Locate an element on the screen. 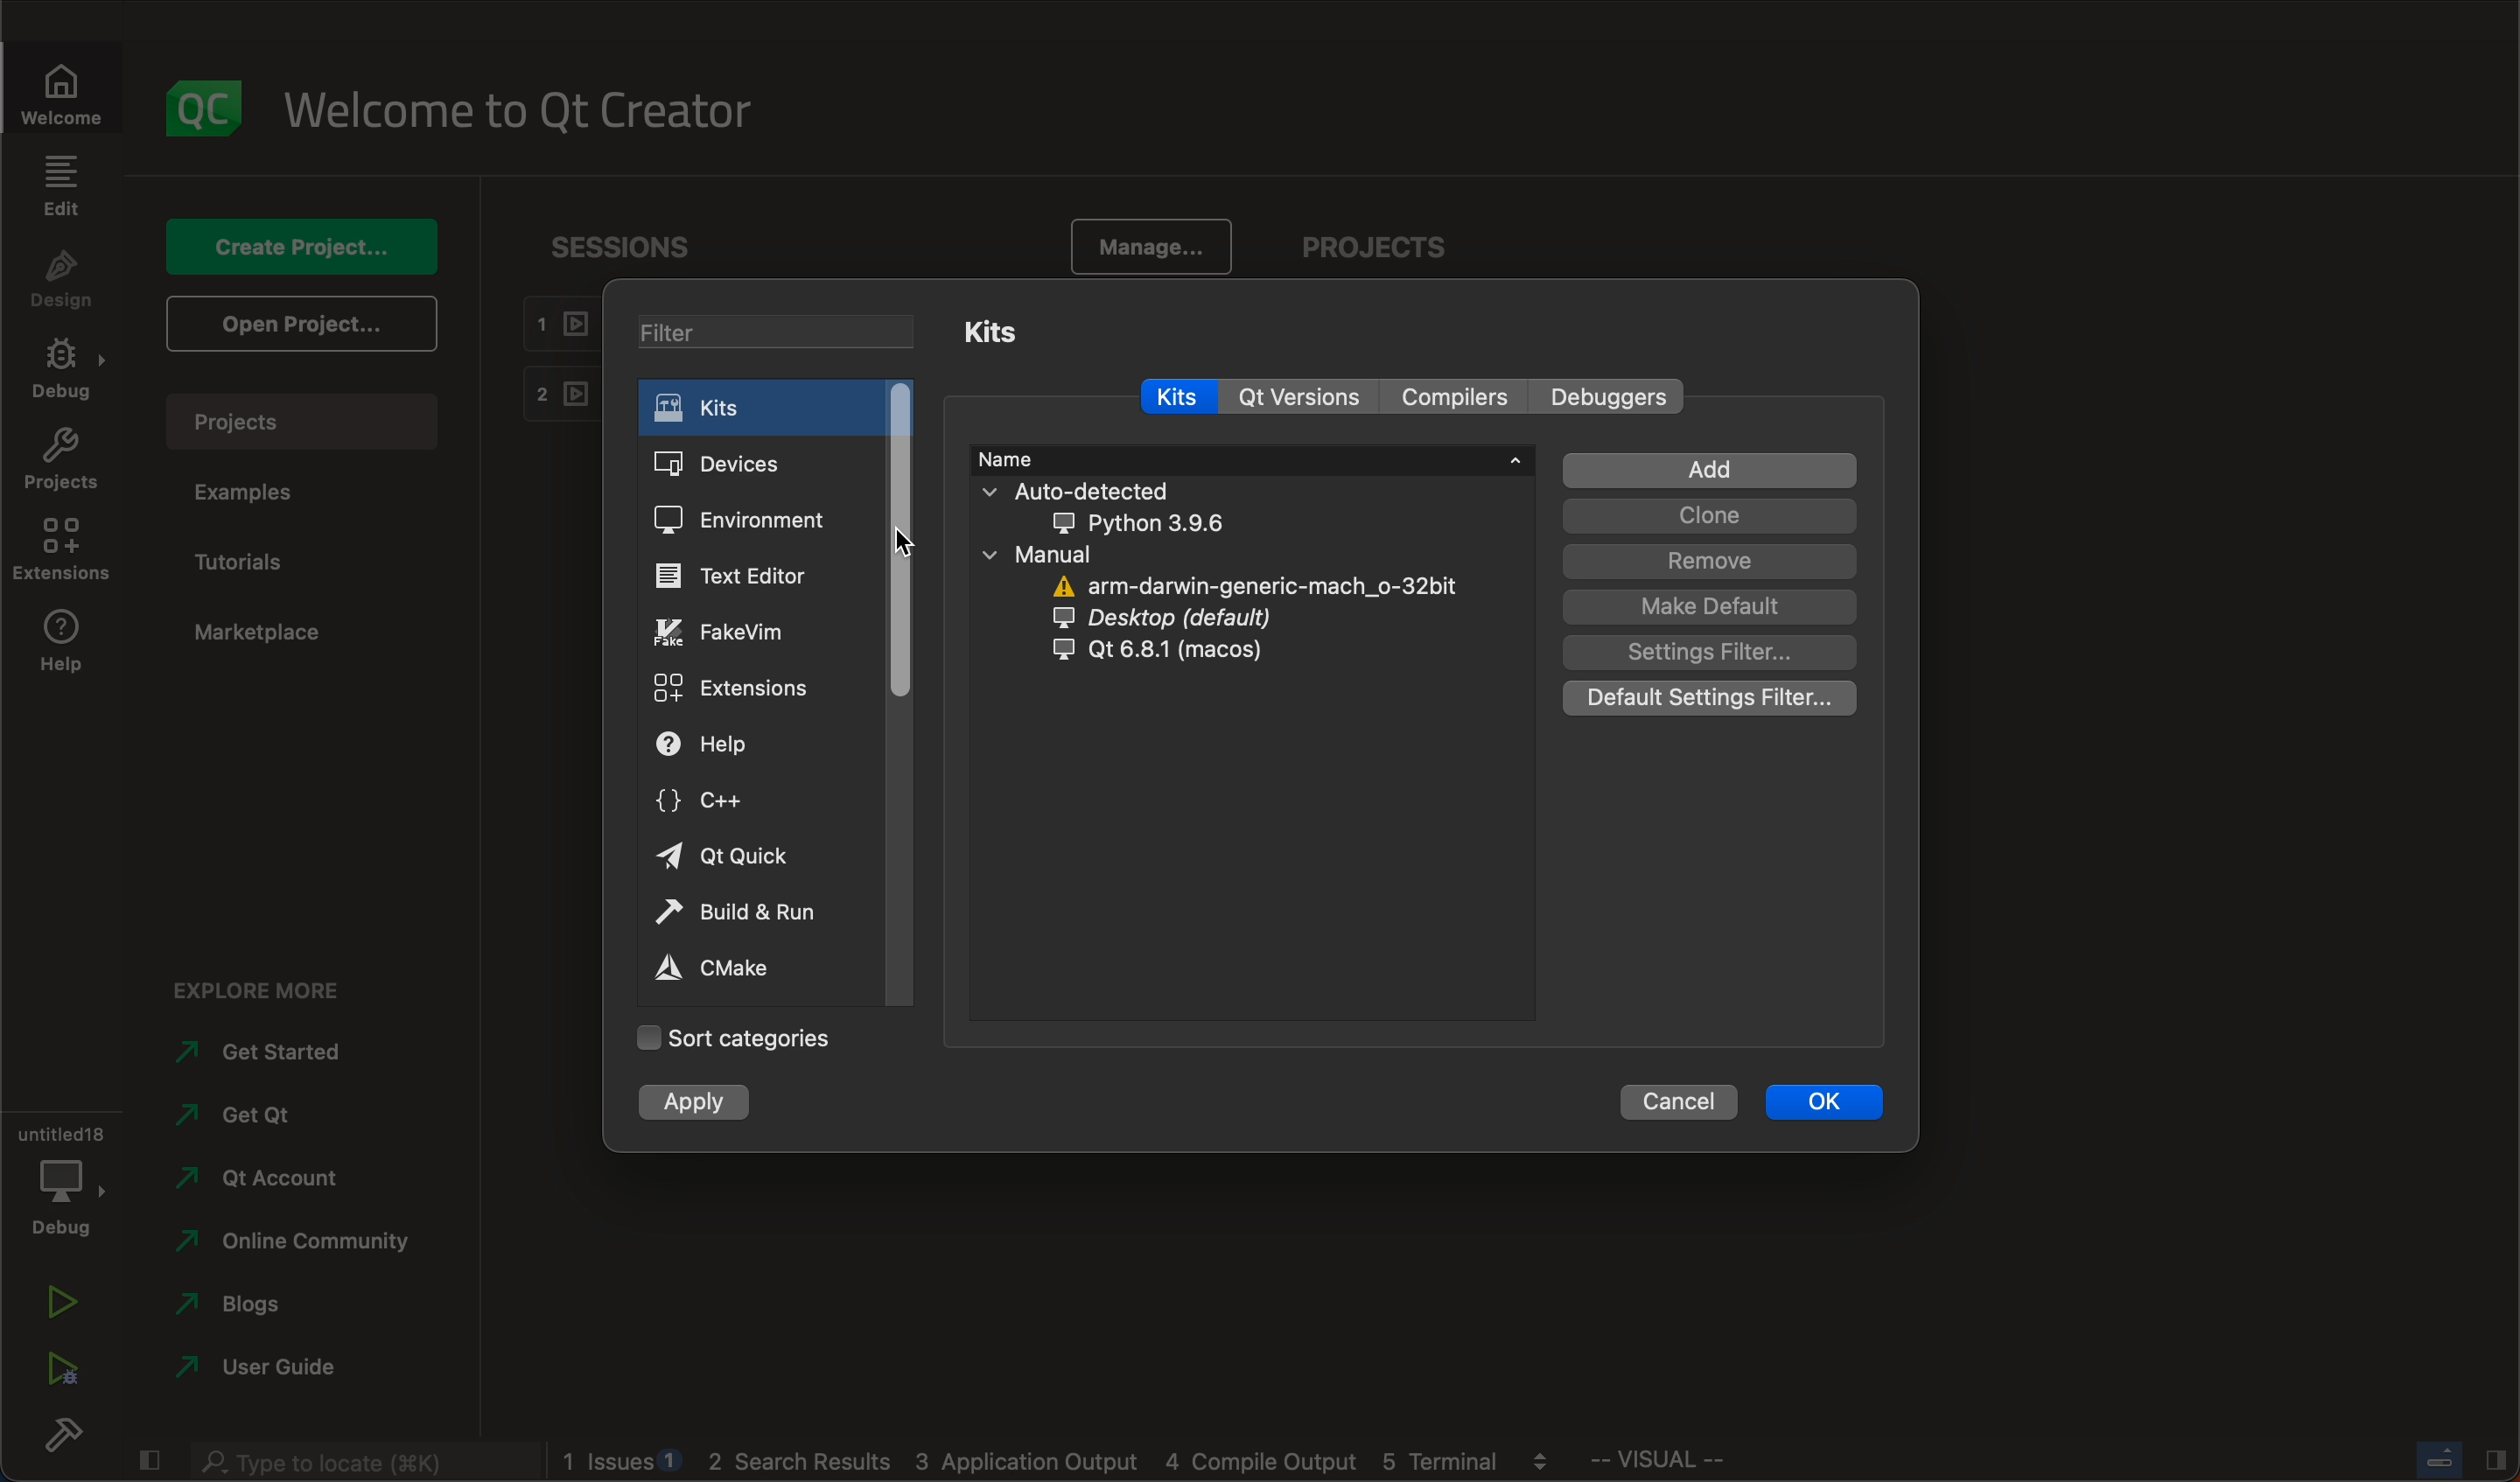 Image resolution: width=2520 pixels, height=1482 pixels. arm darwin is located at coordinates (1248, 588).